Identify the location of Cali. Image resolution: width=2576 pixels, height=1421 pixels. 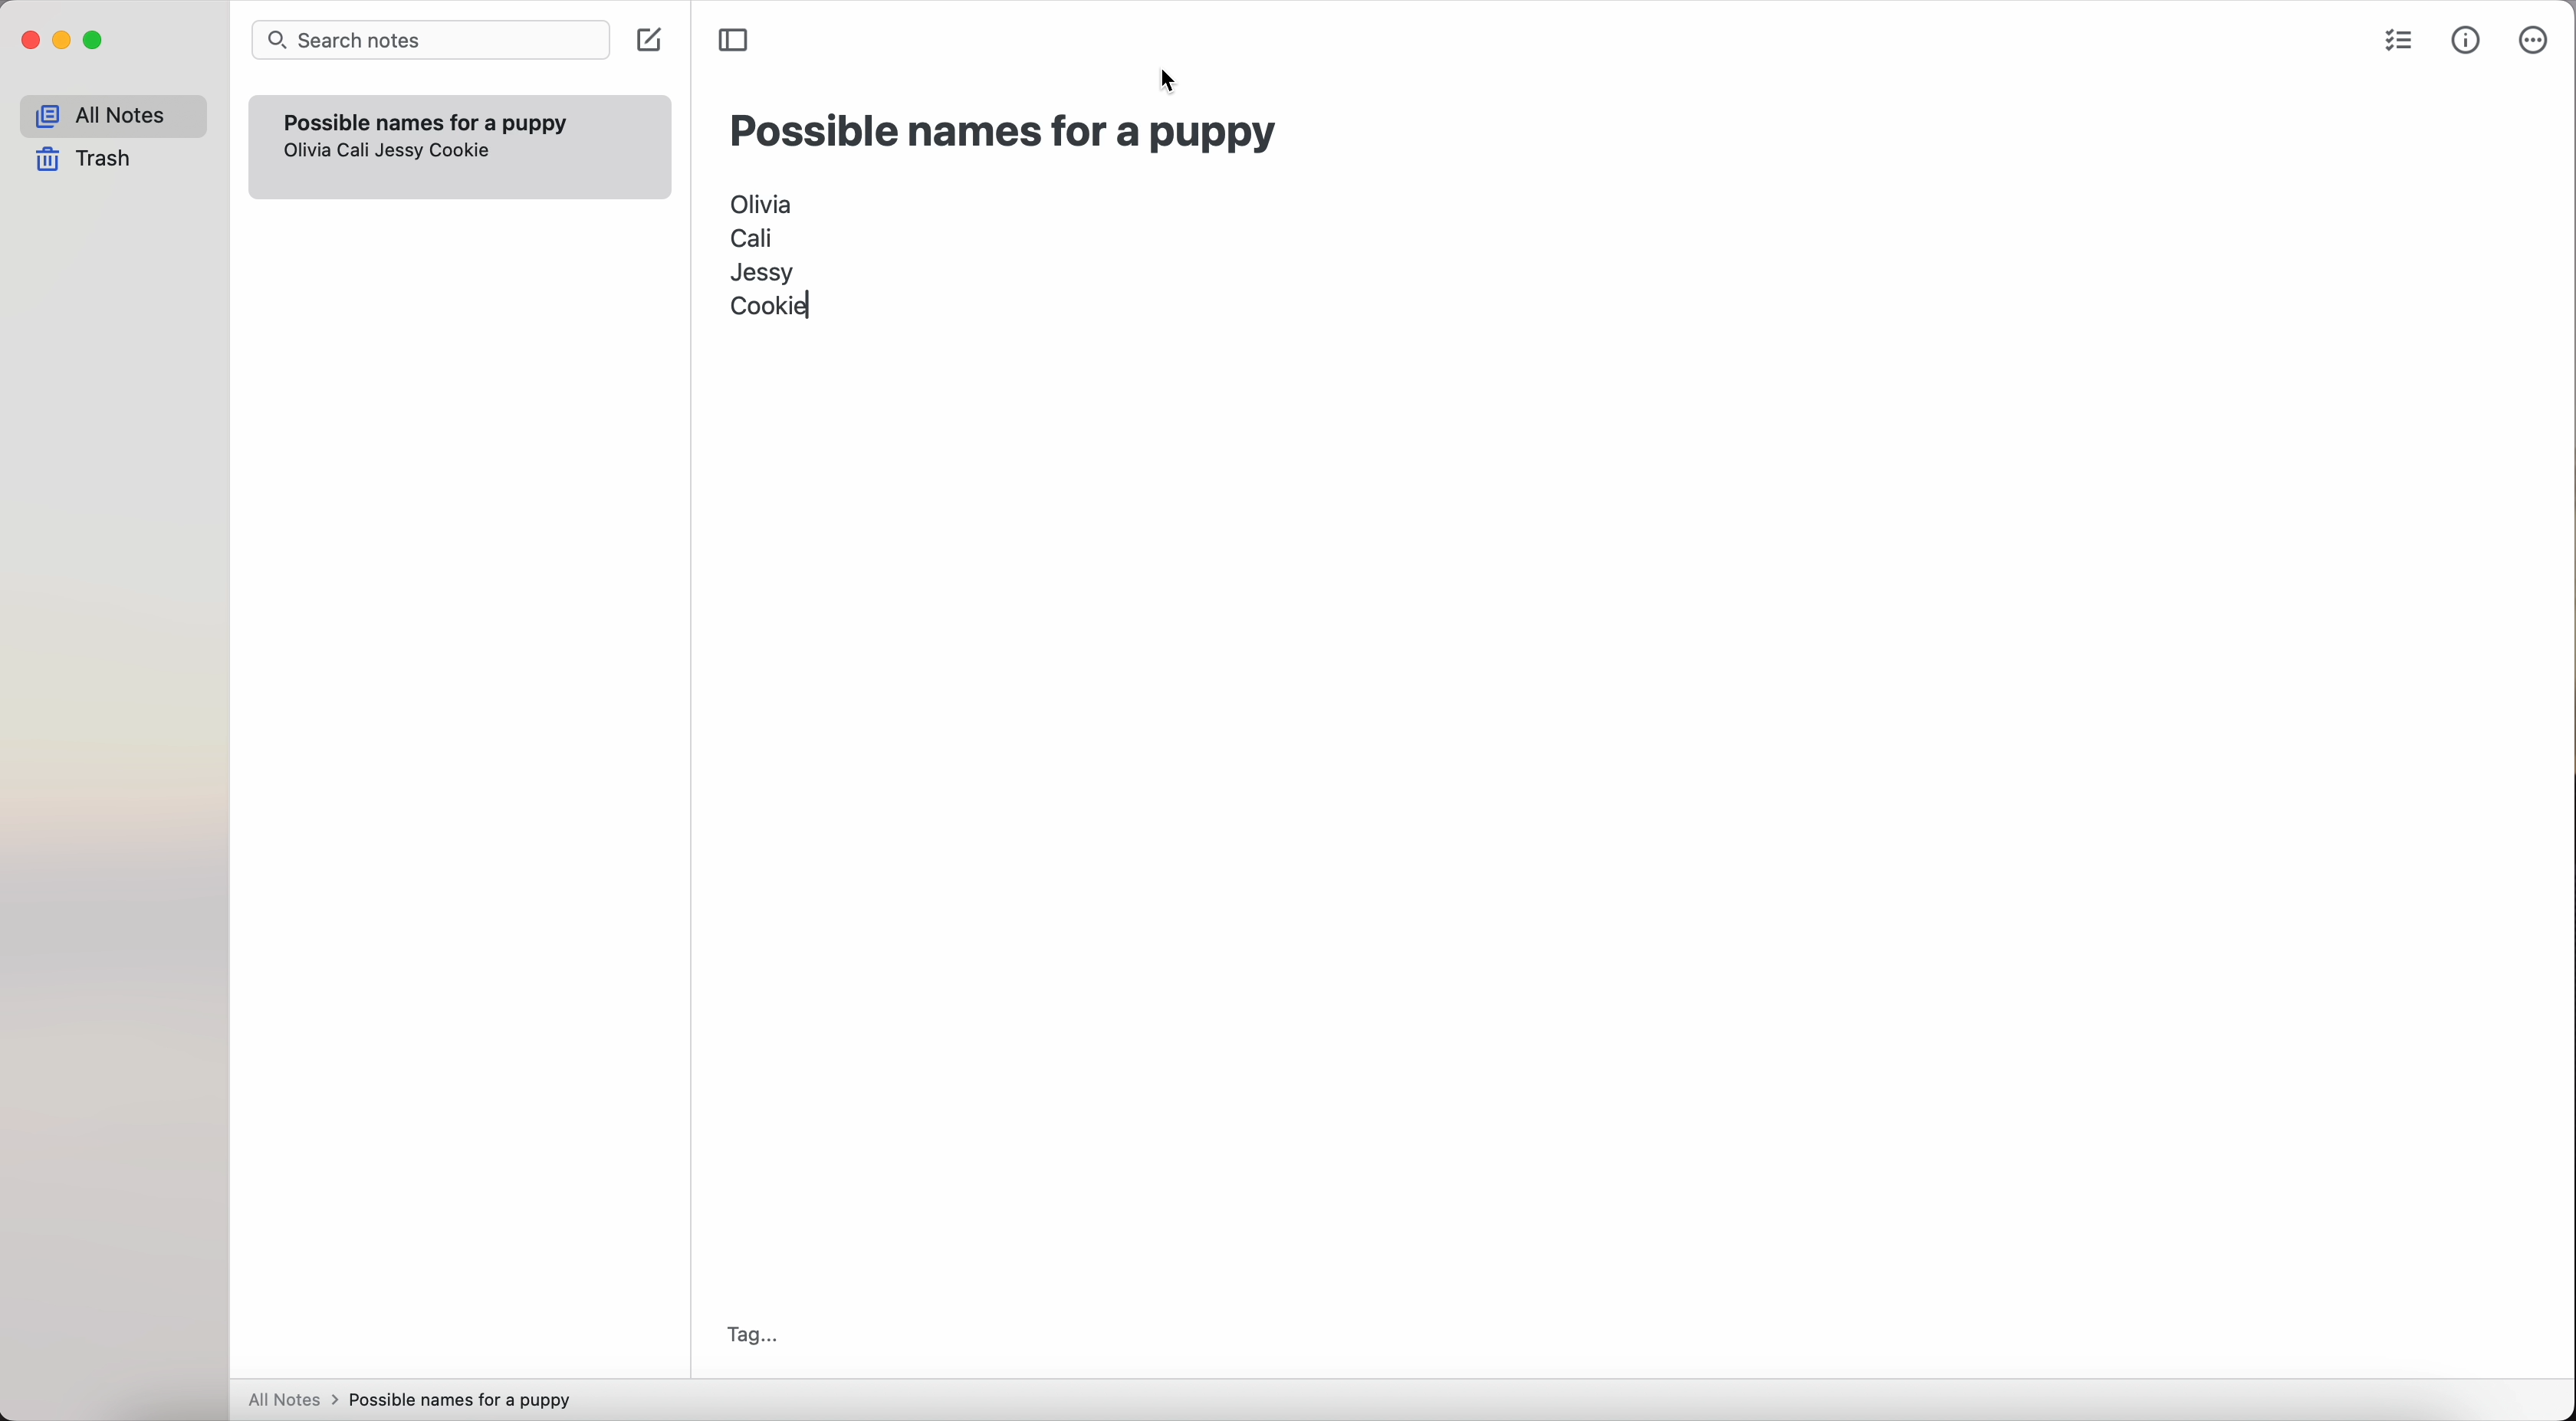
(752, 236).